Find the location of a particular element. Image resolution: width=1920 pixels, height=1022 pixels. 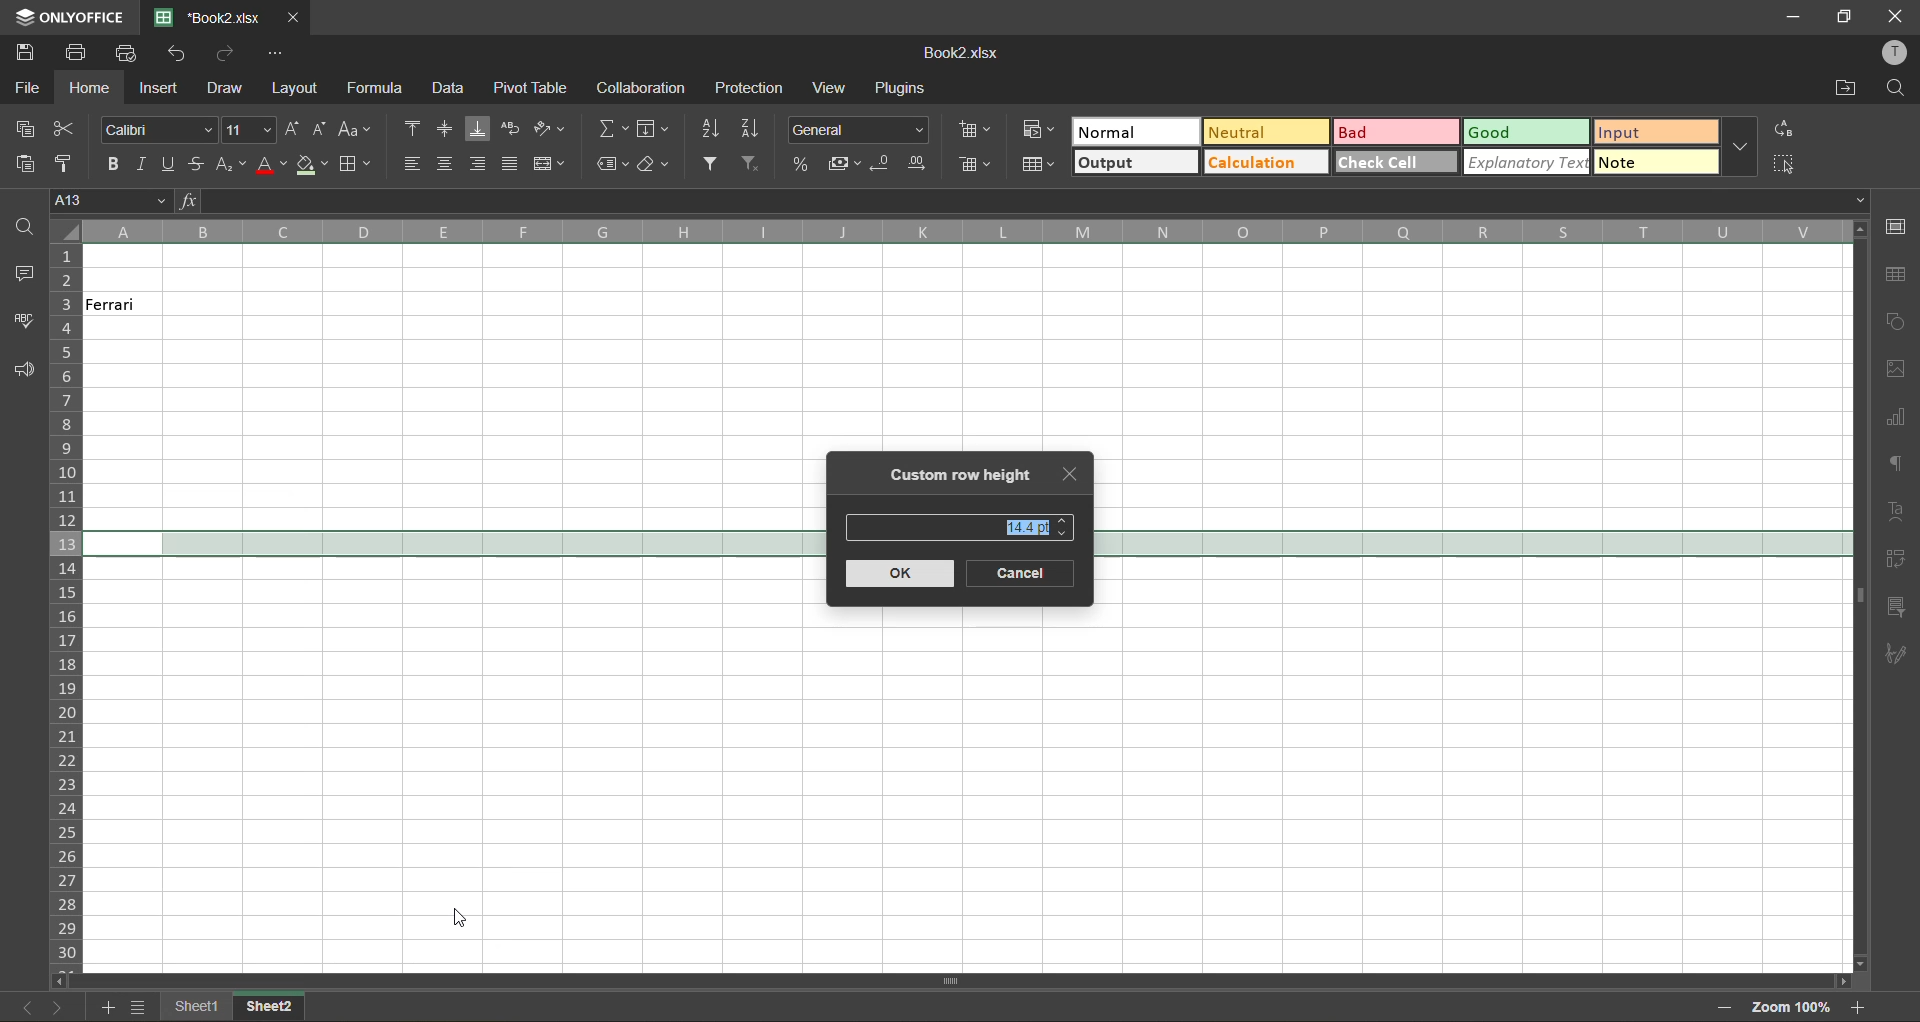

filter is located at coordinates (715, 164).